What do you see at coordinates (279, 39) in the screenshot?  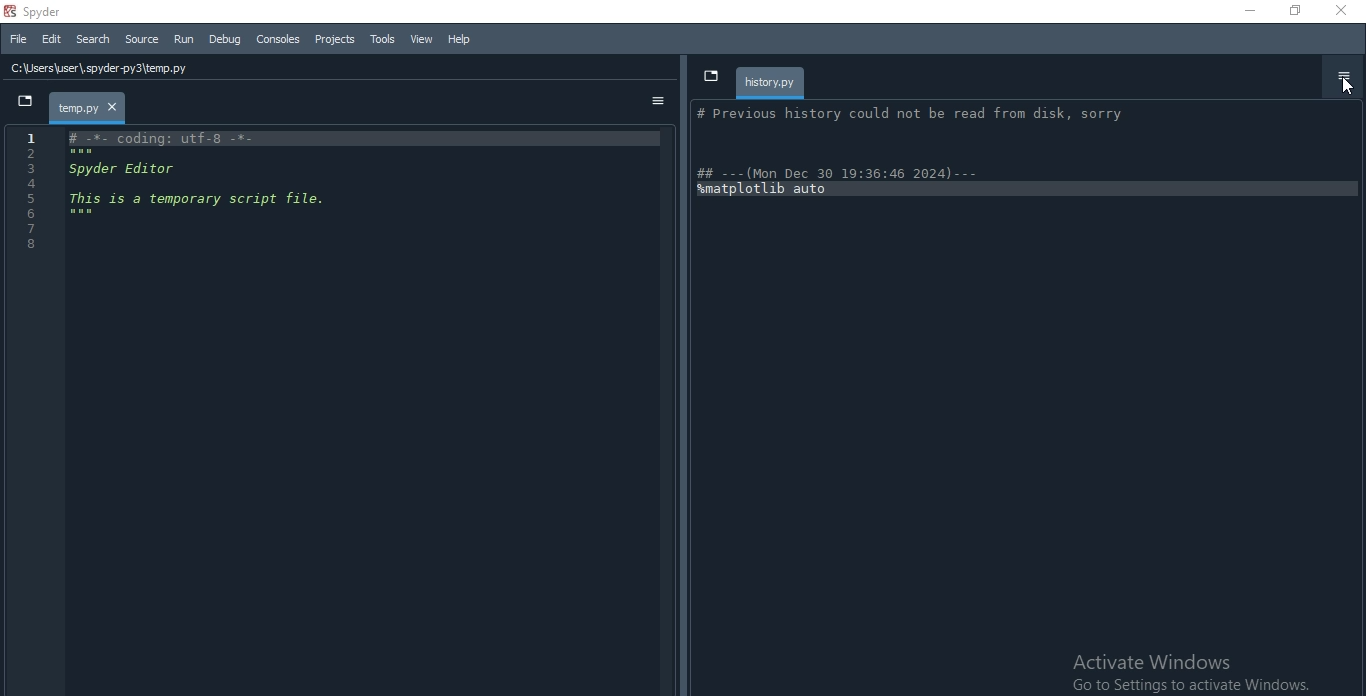 I see `Consoles` at bounding box center [279, 39].